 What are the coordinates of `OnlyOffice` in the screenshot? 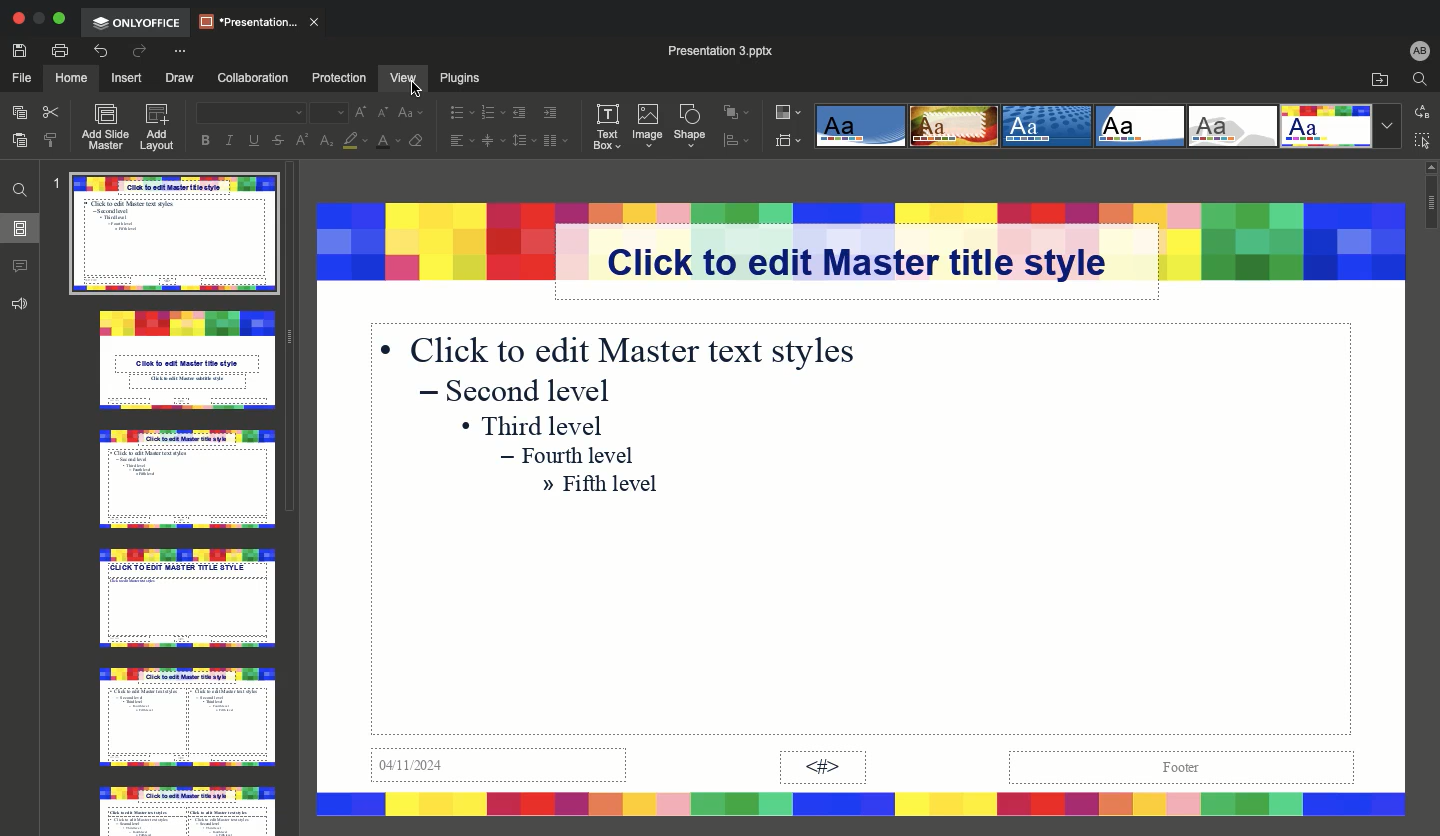 It's located at (139, 22).